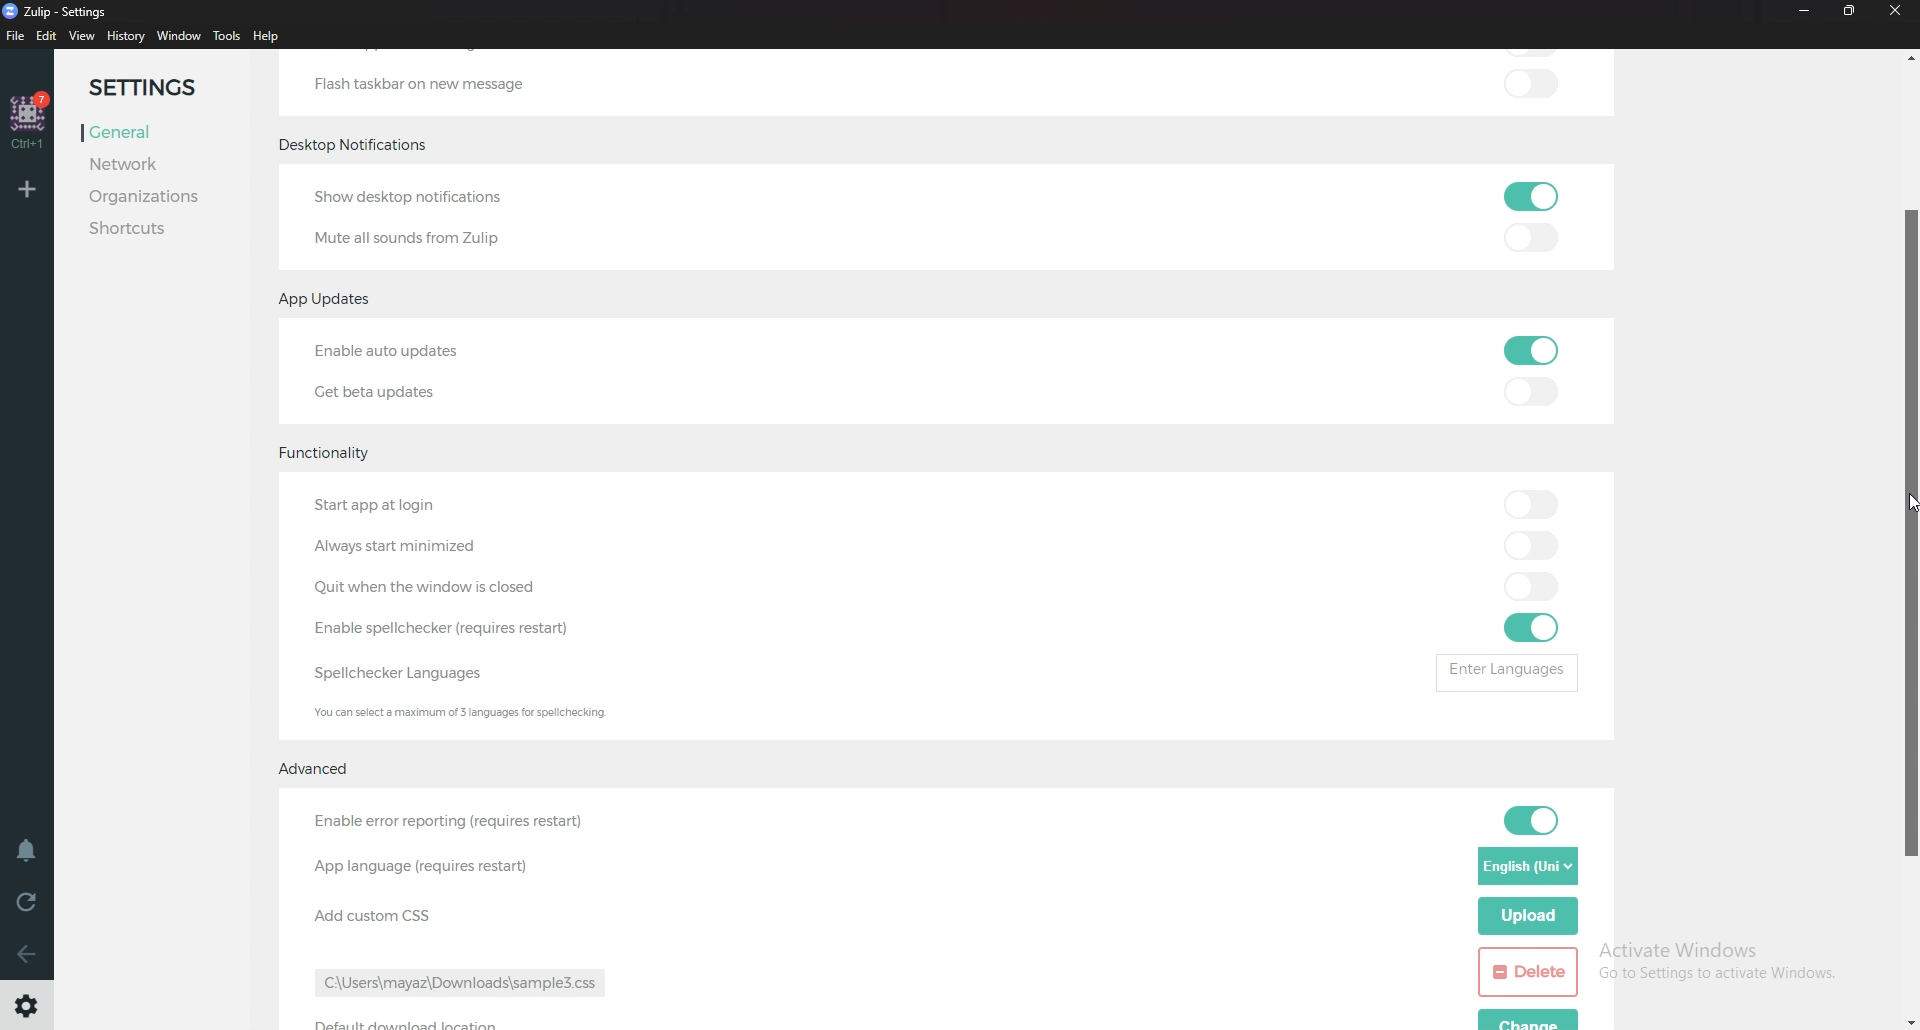 This screenshot has height=1030, width=1920. Describe the element at coordinates (144, 228) in the screenshot. I see `Shortcuts` at that location.